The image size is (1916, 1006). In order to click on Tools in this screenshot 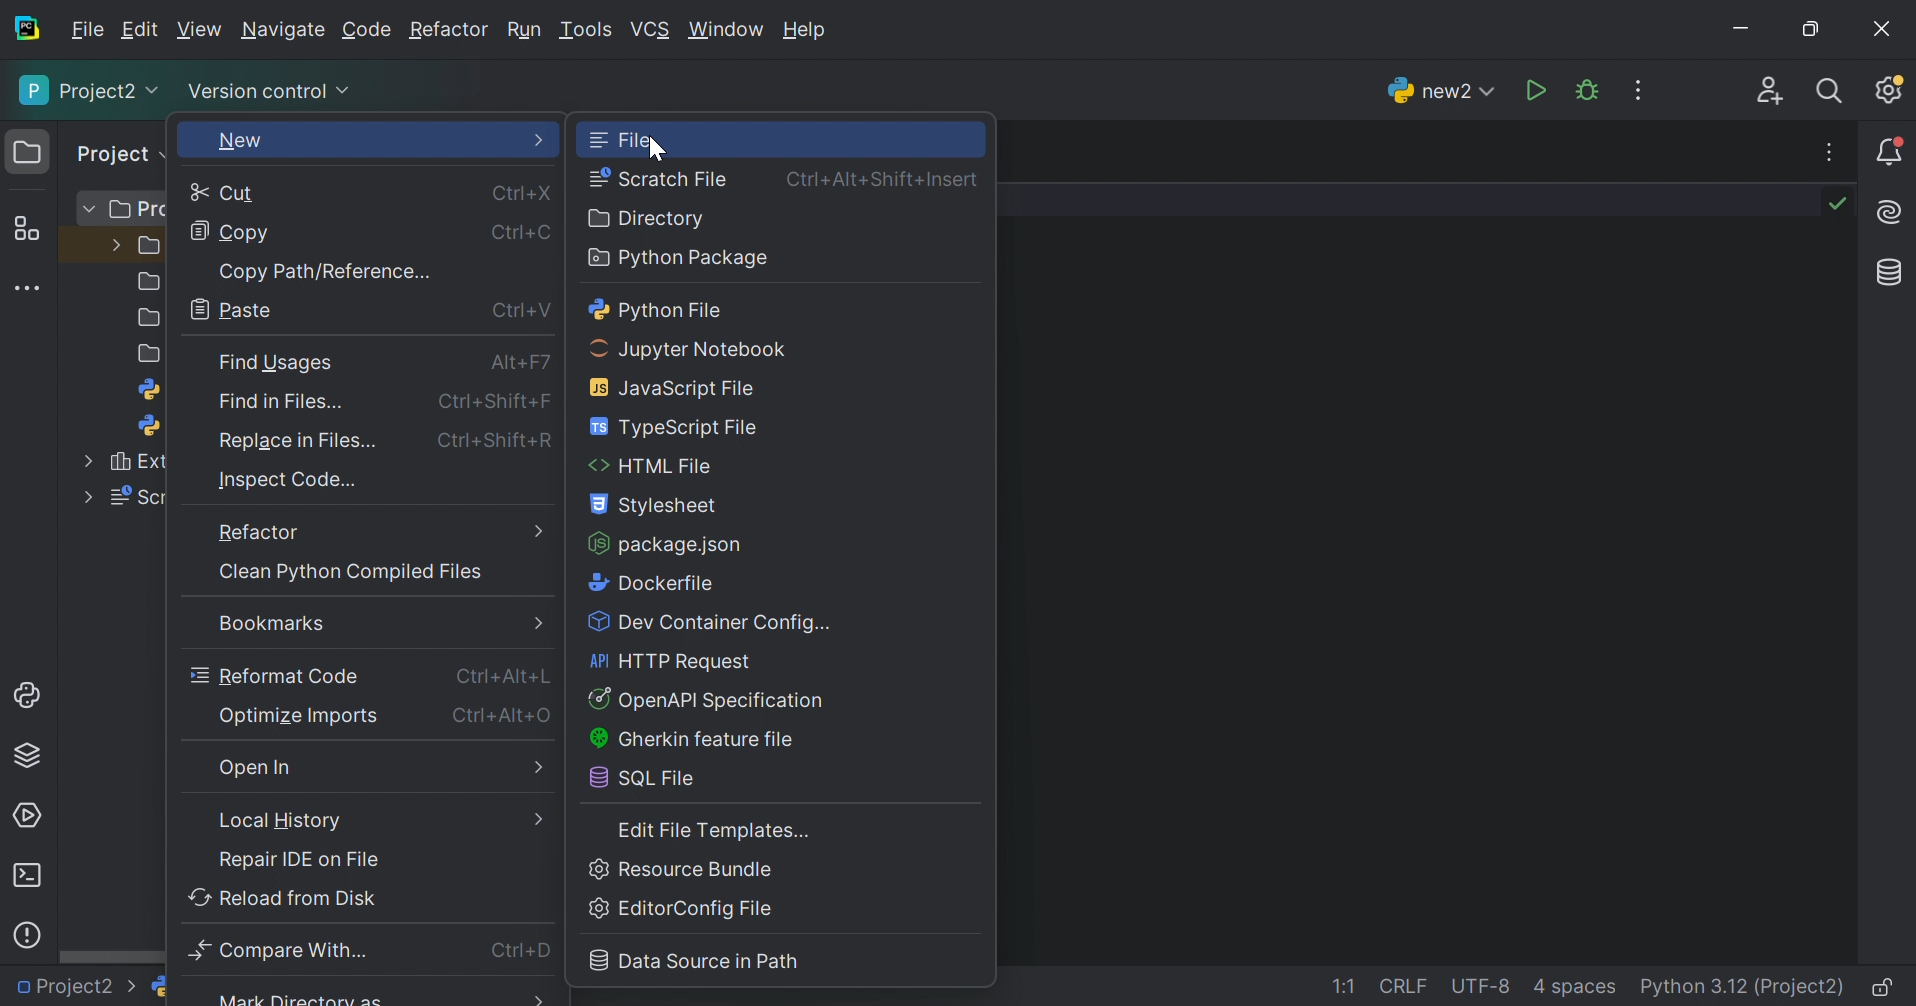, I will do `click(585, 30)`.